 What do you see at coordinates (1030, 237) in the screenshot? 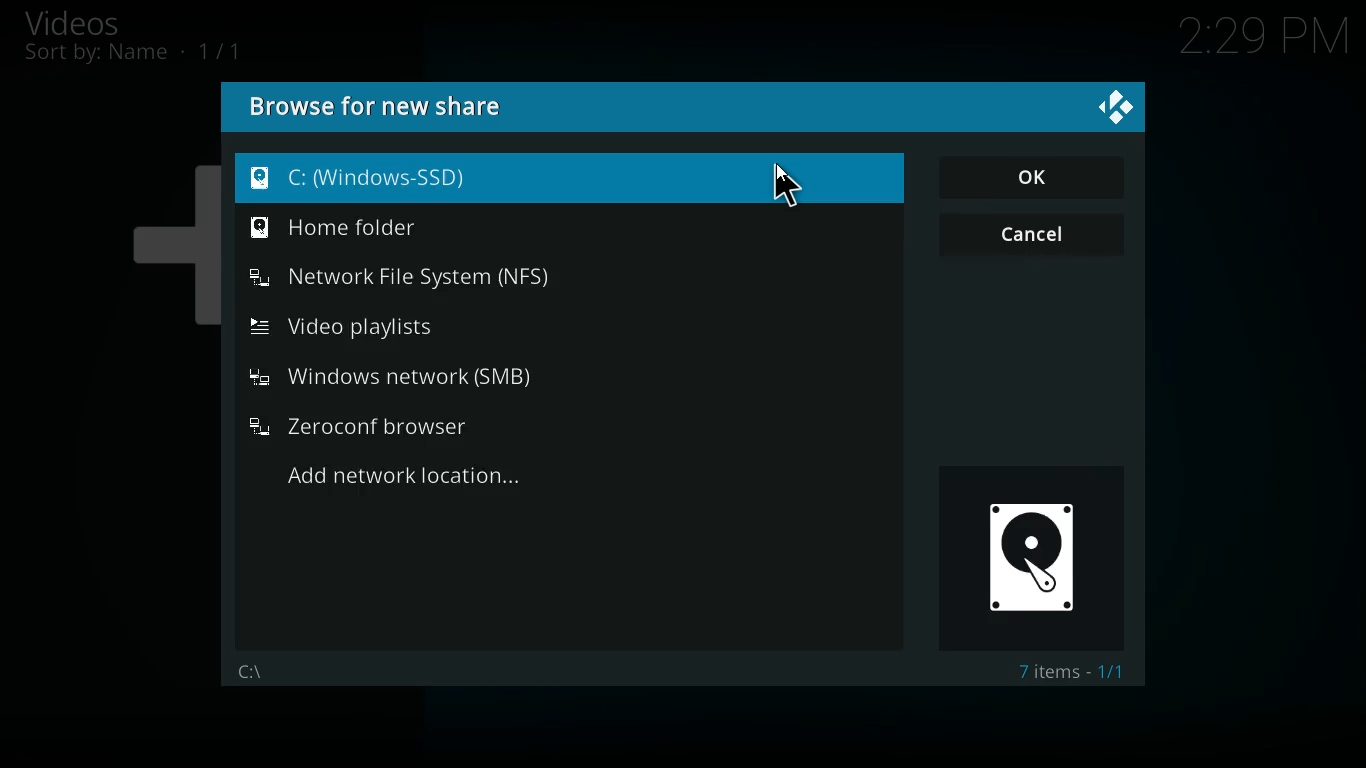
I see `cancel` at bounding box center [1030, 237].